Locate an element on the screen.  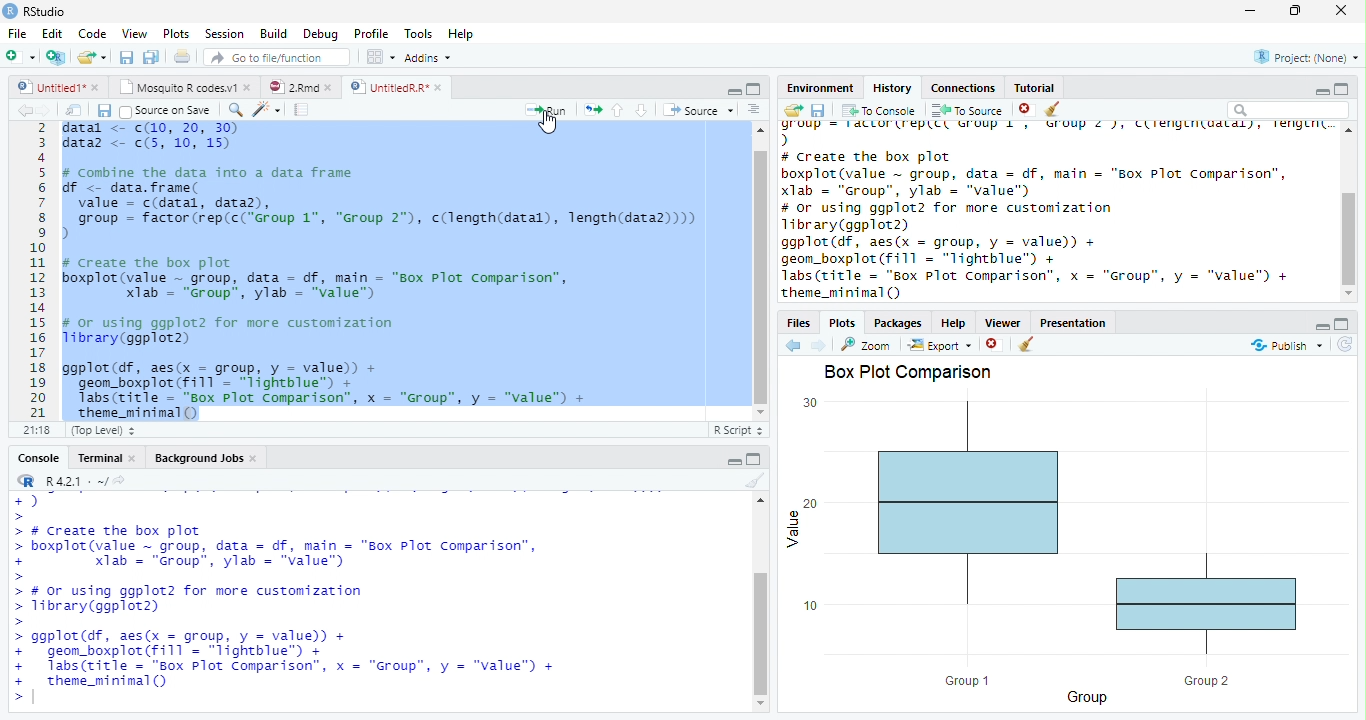
minimize is located at coordinates (1251, 10).